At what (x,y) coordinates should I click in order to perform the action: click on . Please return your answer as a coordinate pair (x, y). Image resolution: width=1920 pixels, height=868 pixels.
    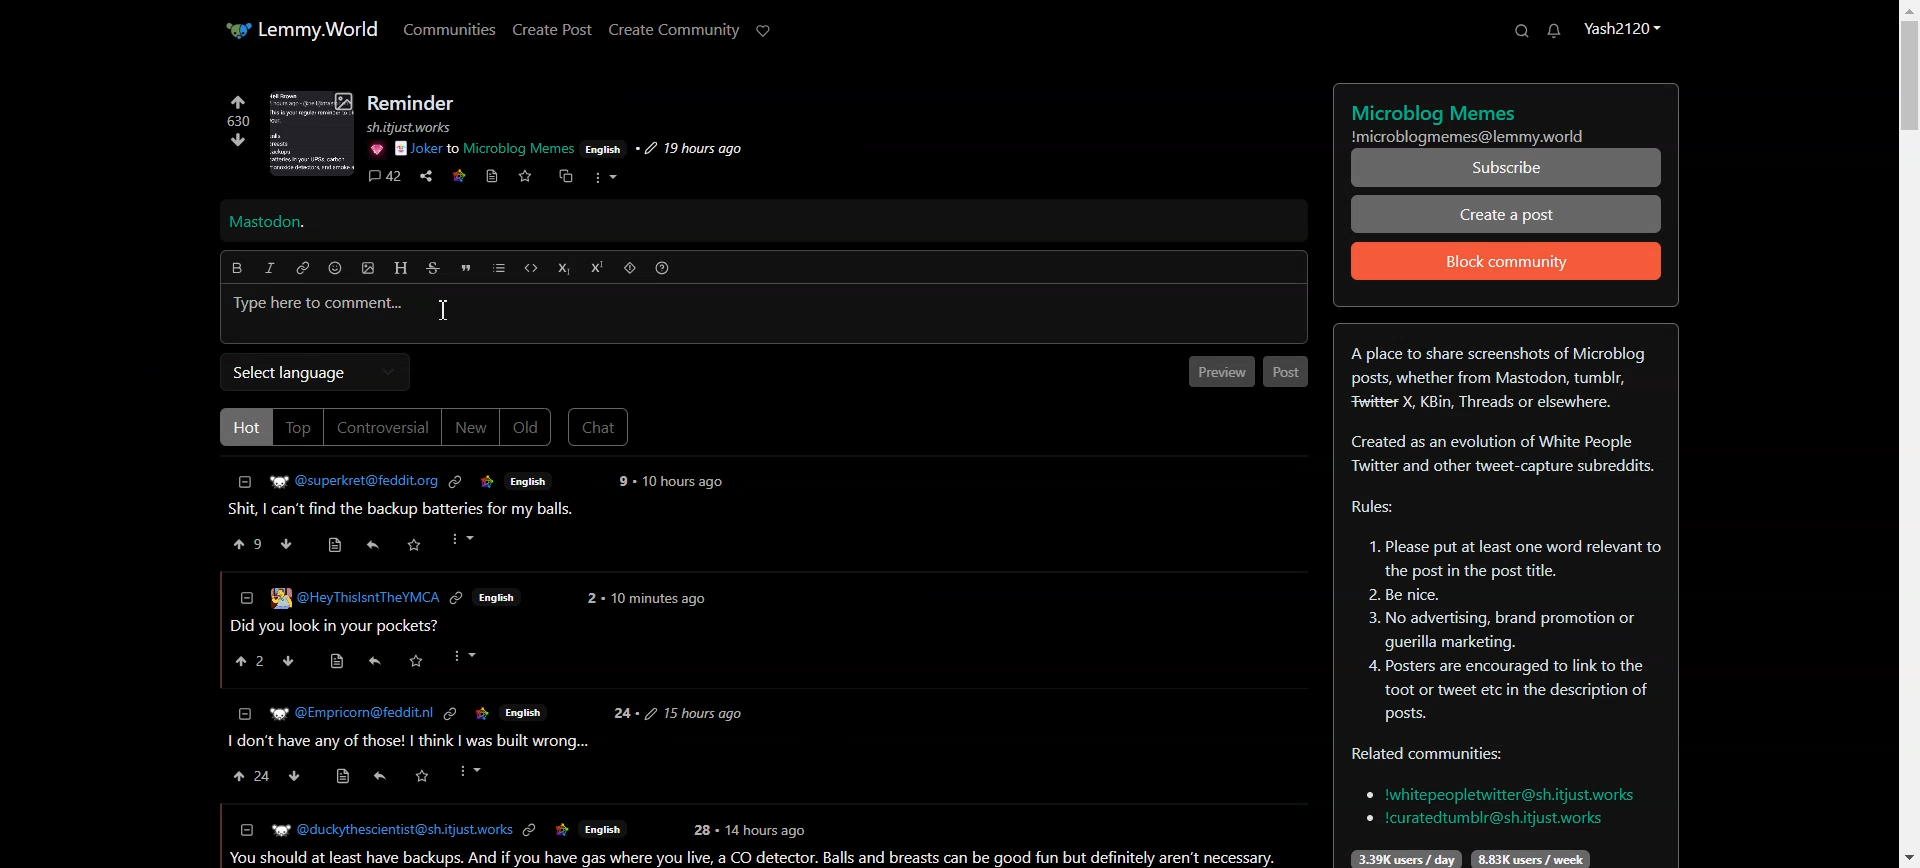
    Looking at the image, I should click on (291, 662).